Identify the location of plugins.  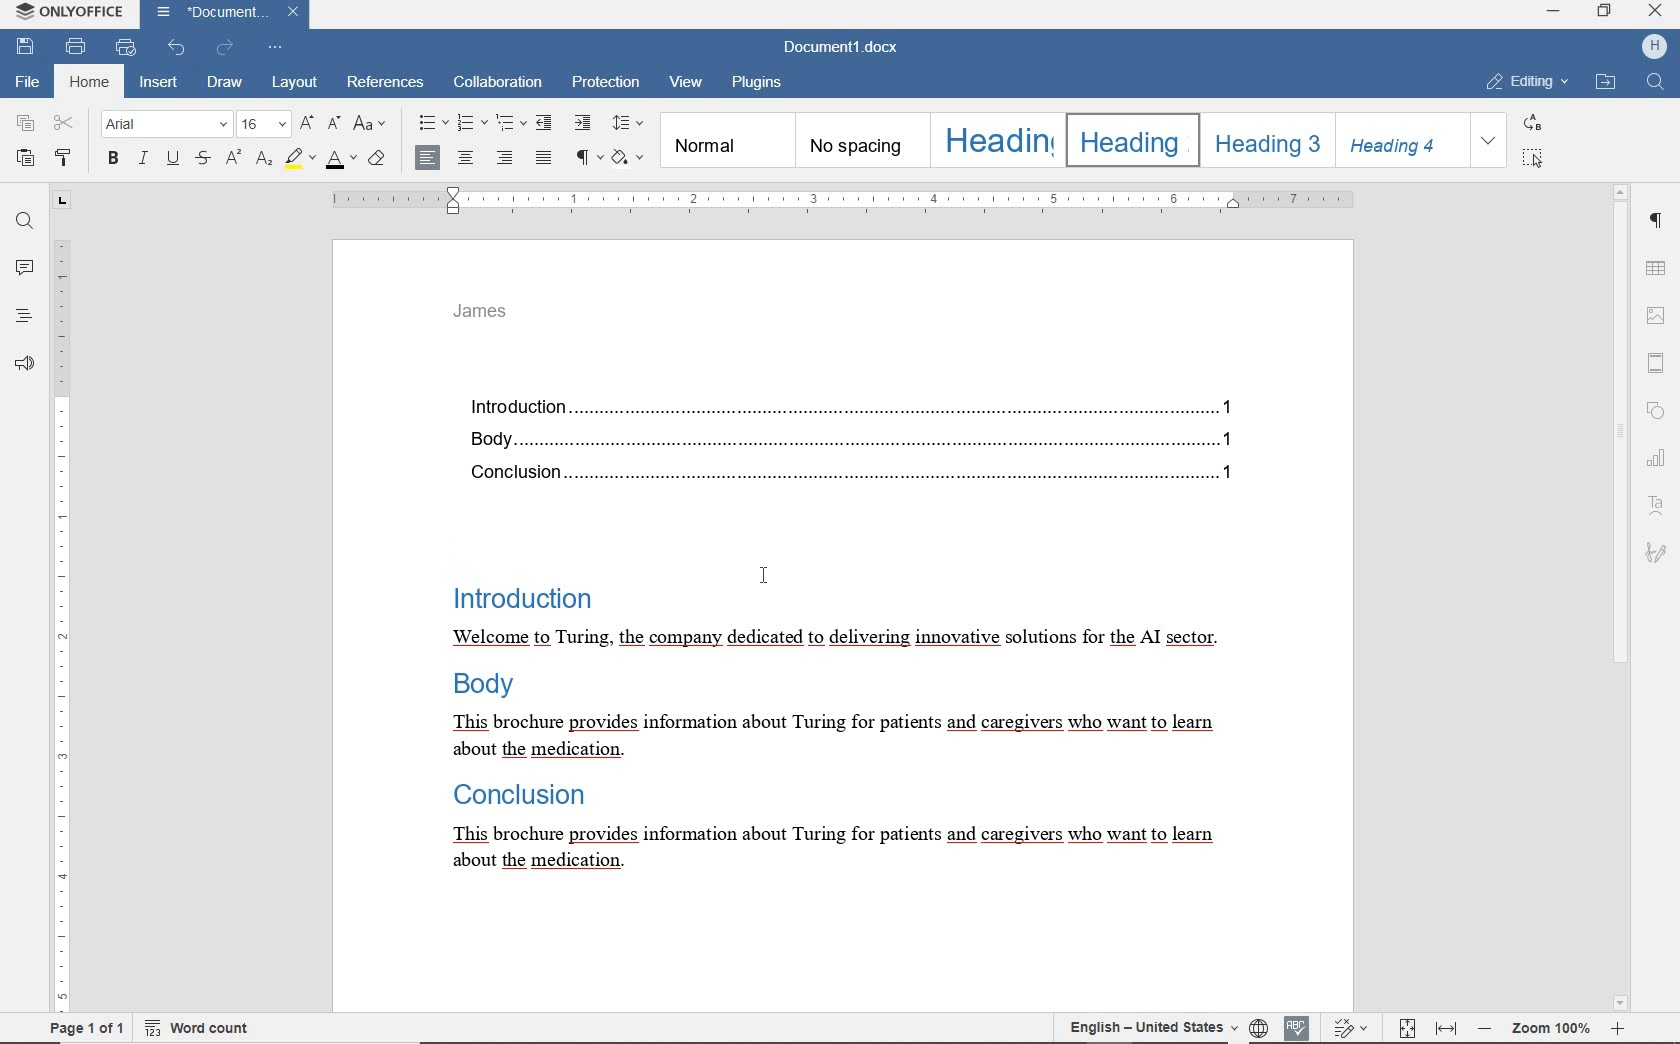
(757, 83).